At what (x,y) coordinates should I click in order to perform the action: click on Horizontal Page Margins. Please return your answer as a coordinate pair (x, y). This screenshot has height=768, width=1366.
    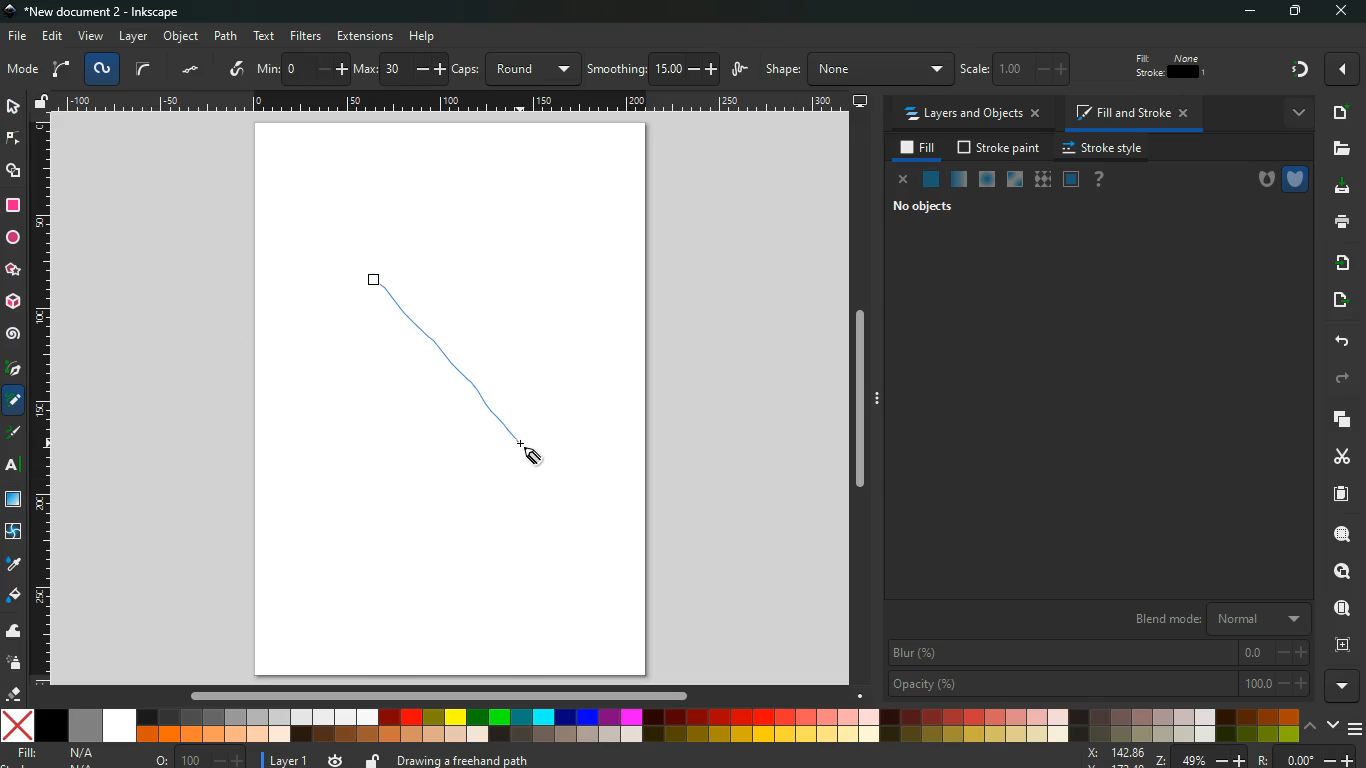
    Looking at the image, I should click on (41, 402).